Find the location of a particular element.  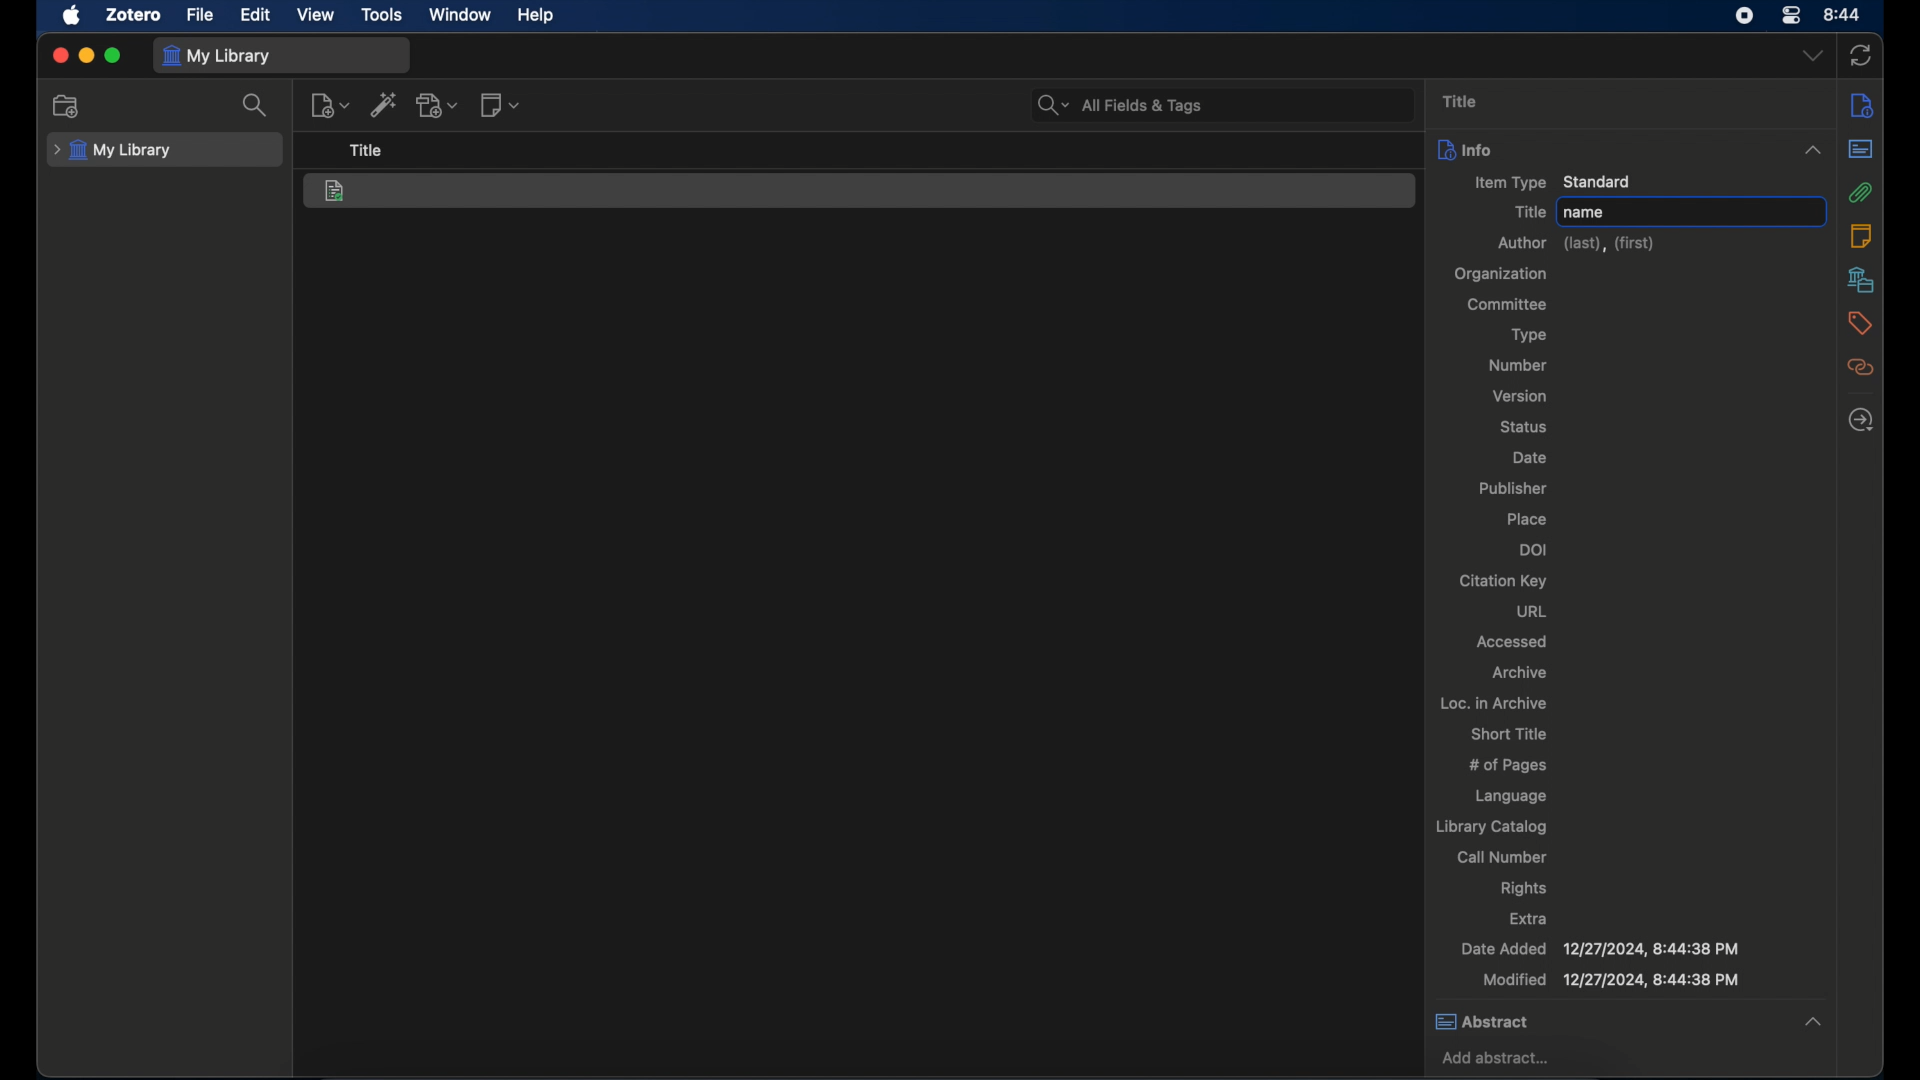

libraries is located at coordinates (1861, 279).